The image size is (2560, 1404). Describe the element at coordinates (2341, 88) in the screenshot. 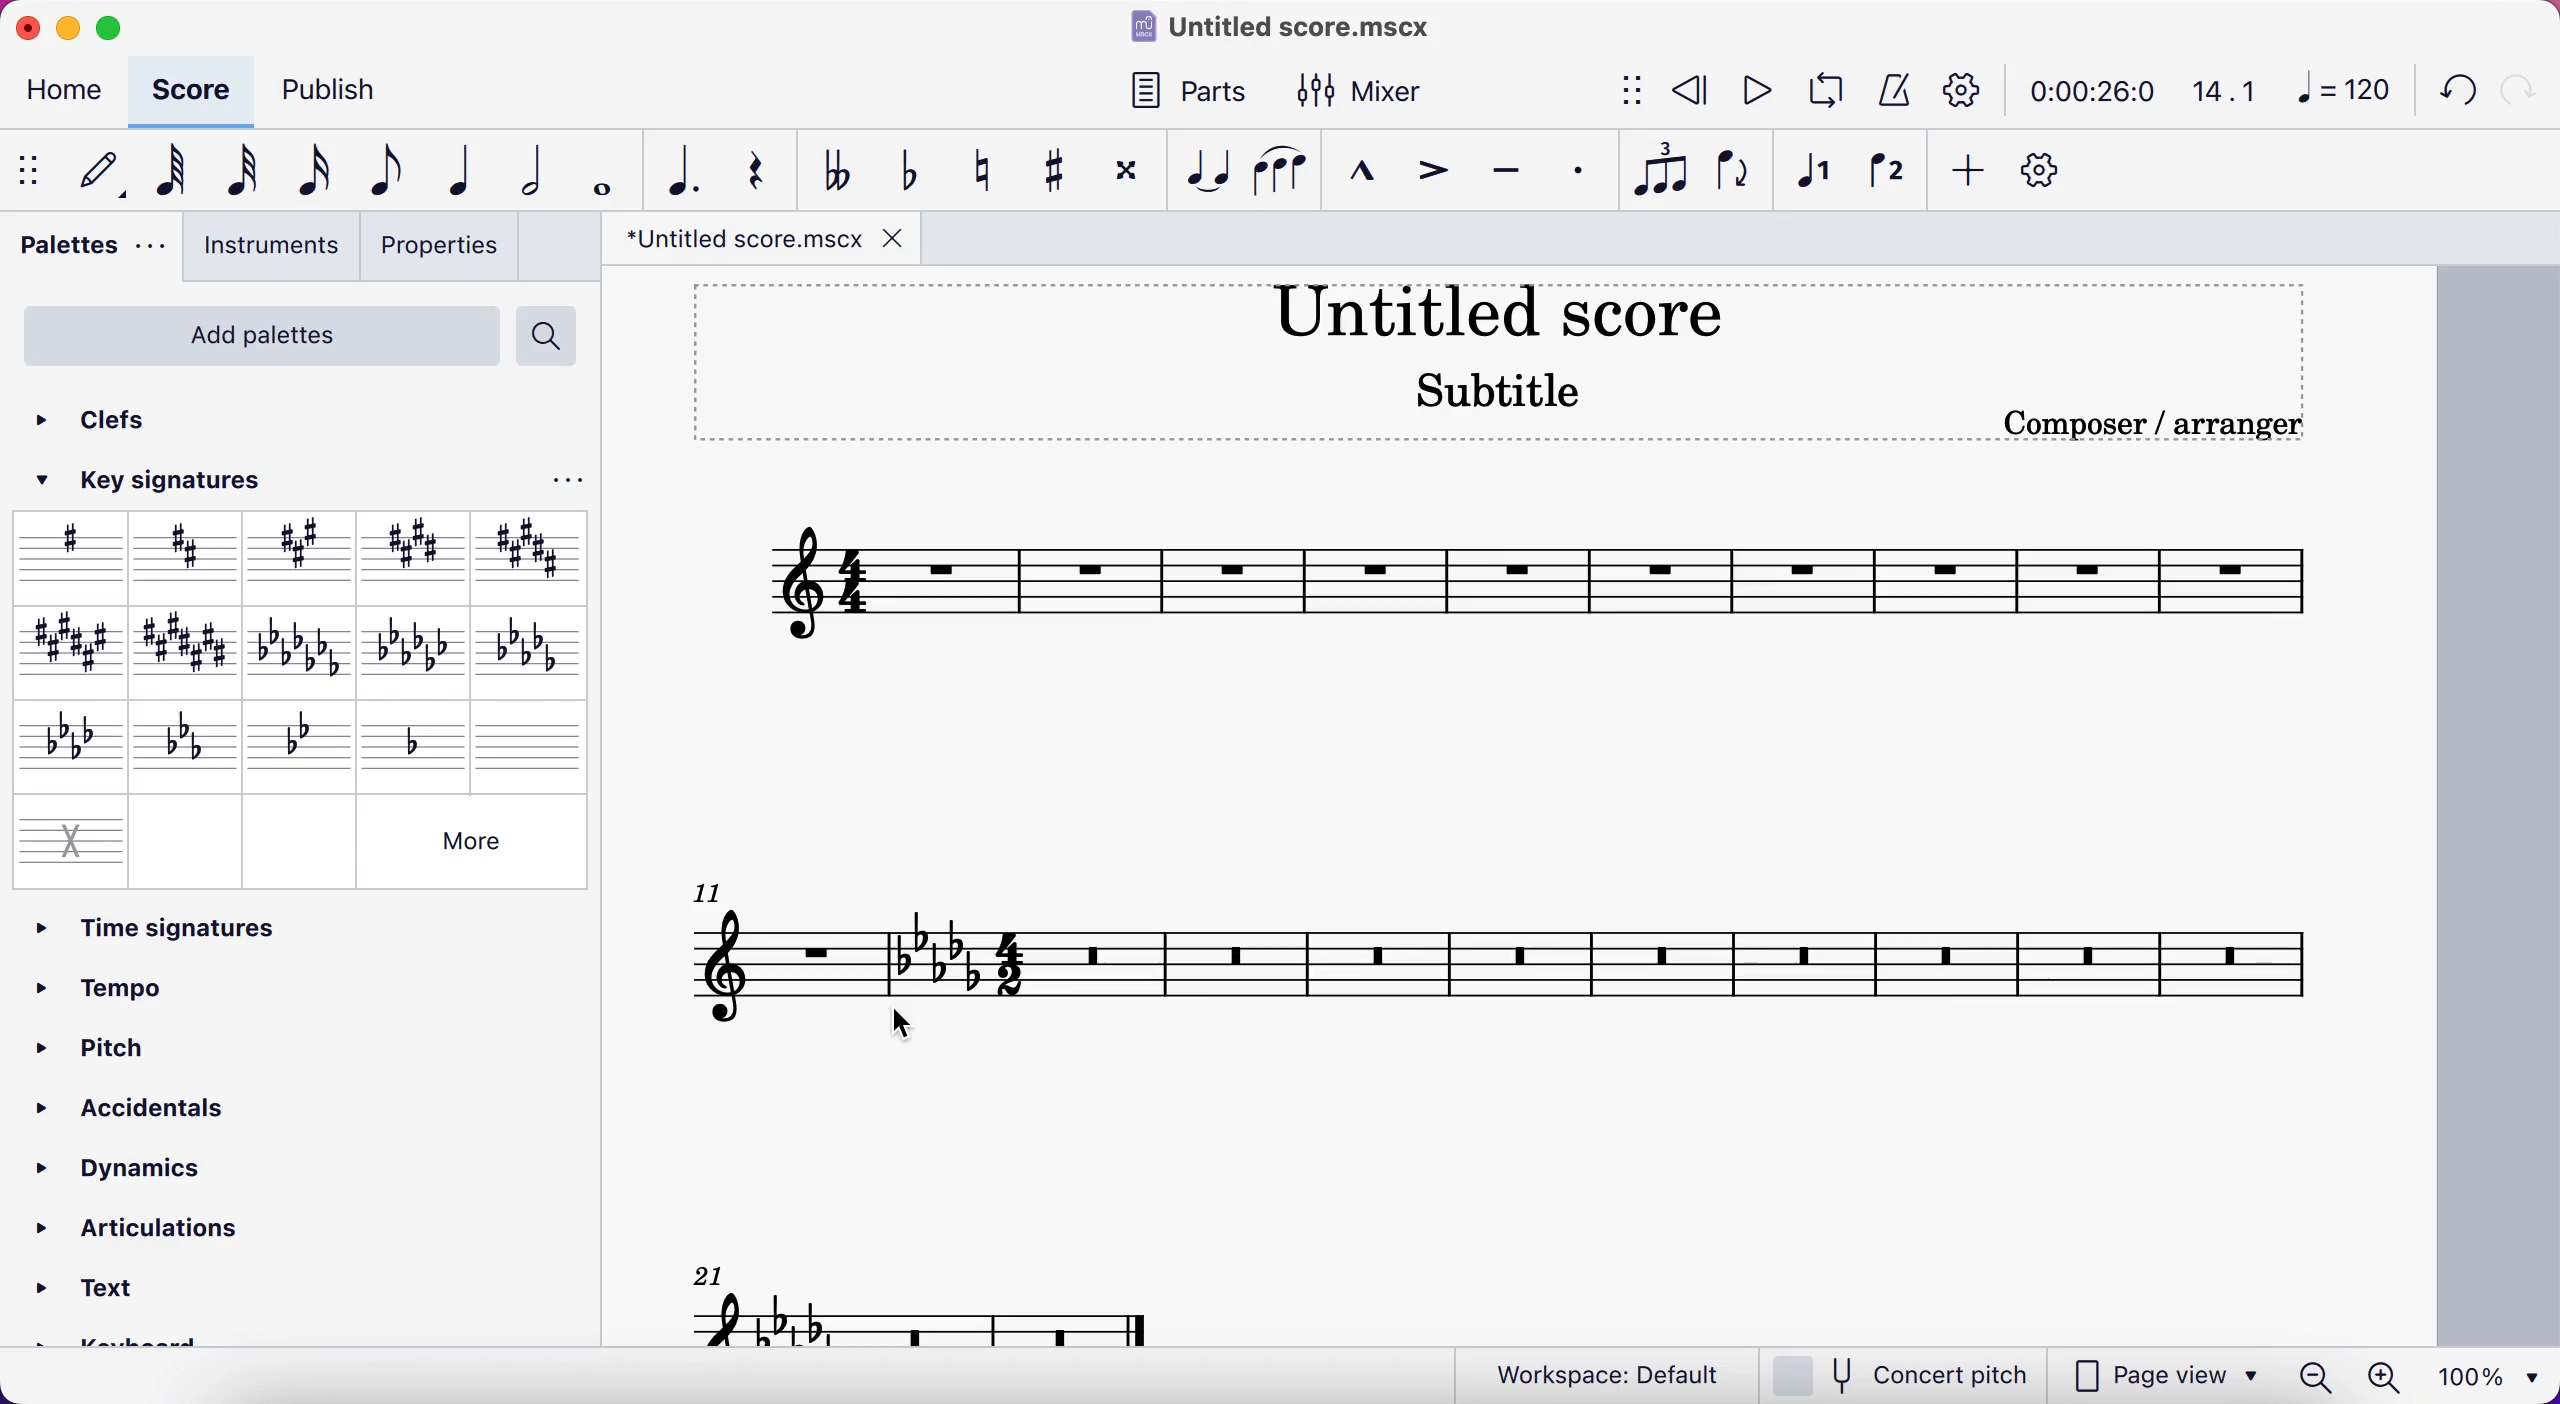

I see `120` at that location.